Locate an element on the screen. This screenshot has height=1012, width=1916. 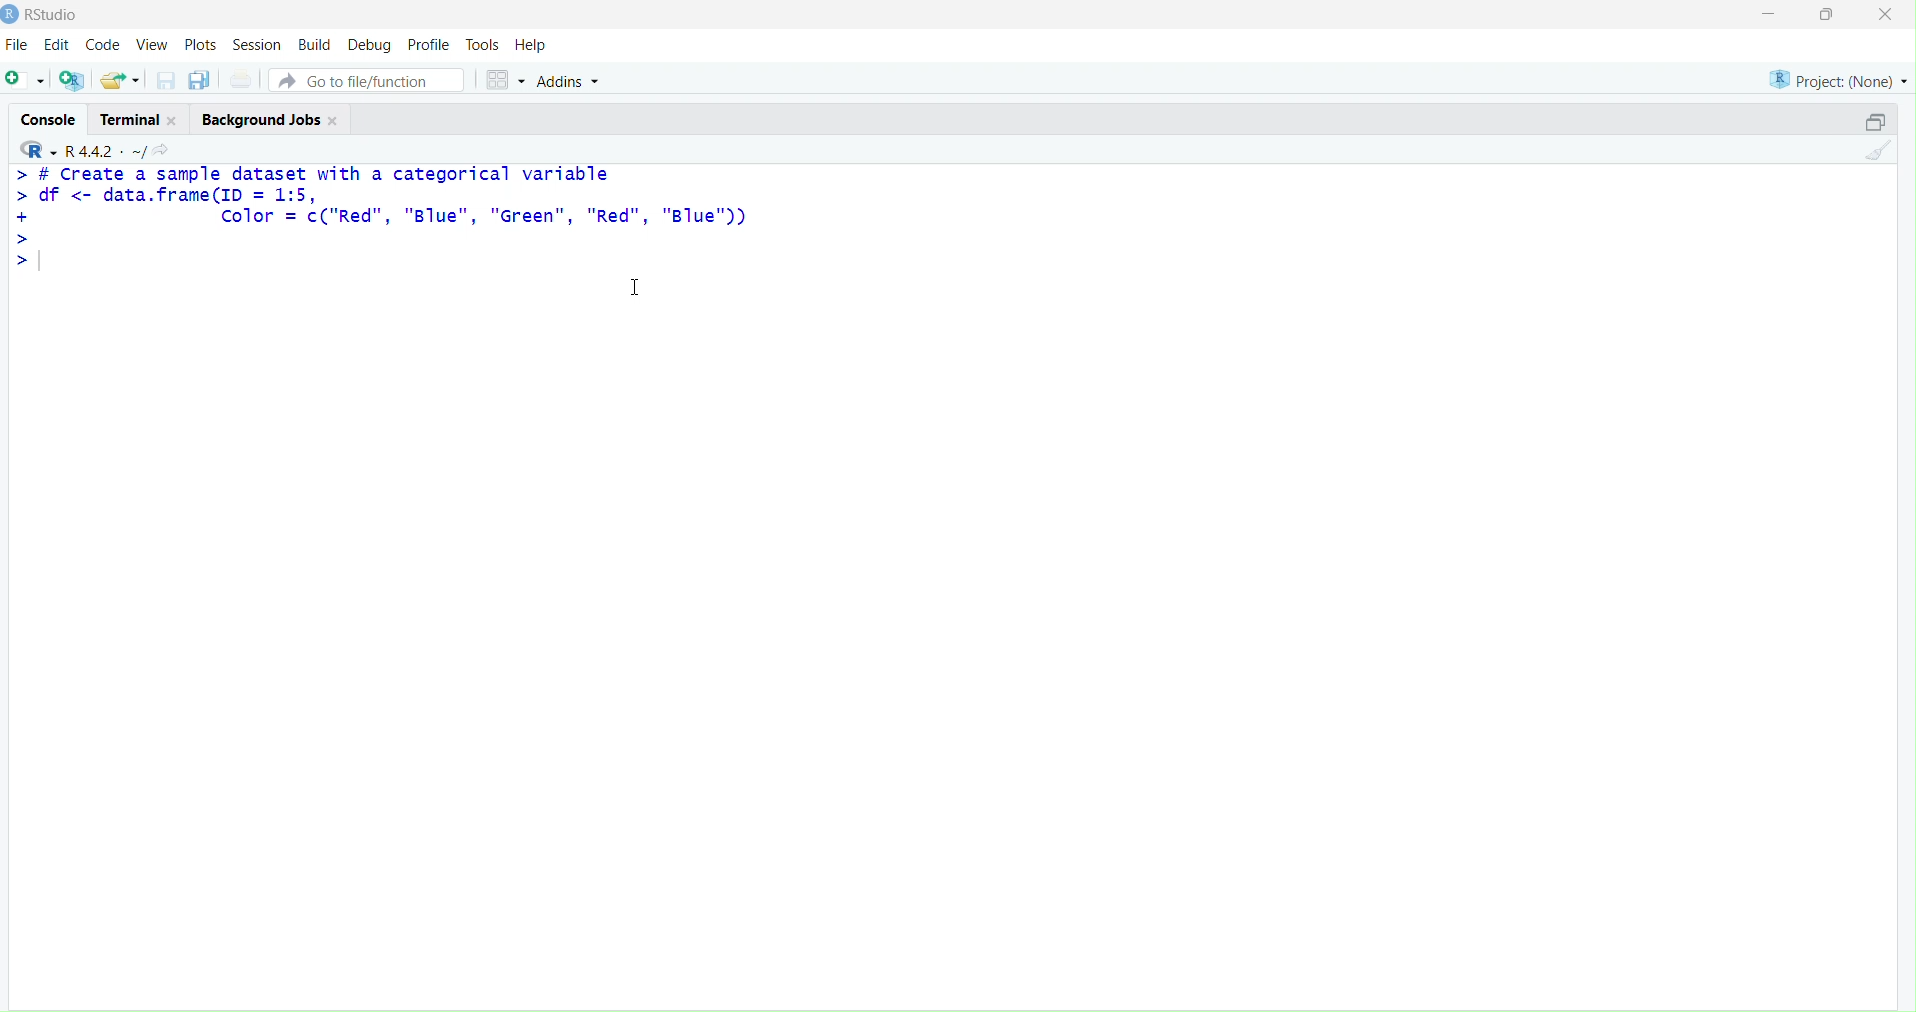
view is located at coordinates (154, 44).